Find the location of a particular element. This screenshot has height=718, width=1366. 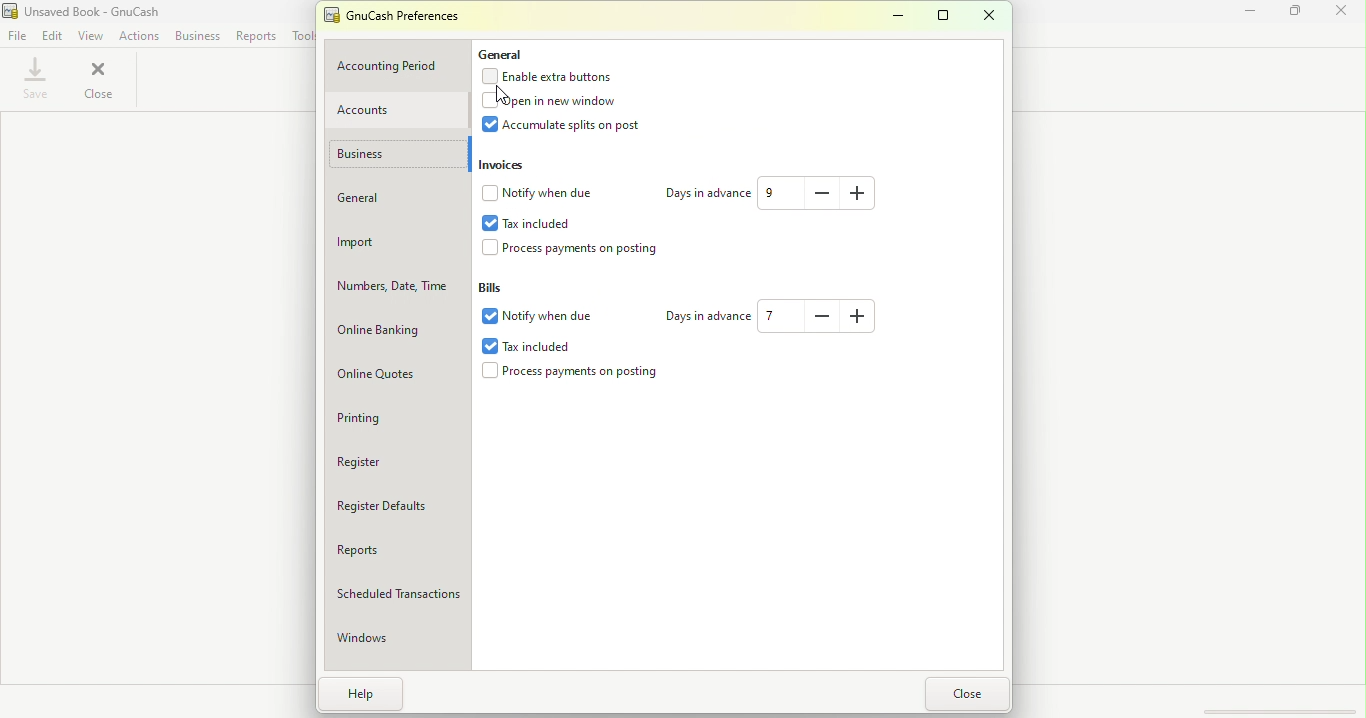

Notify when due is located at coordinates (538, 194).